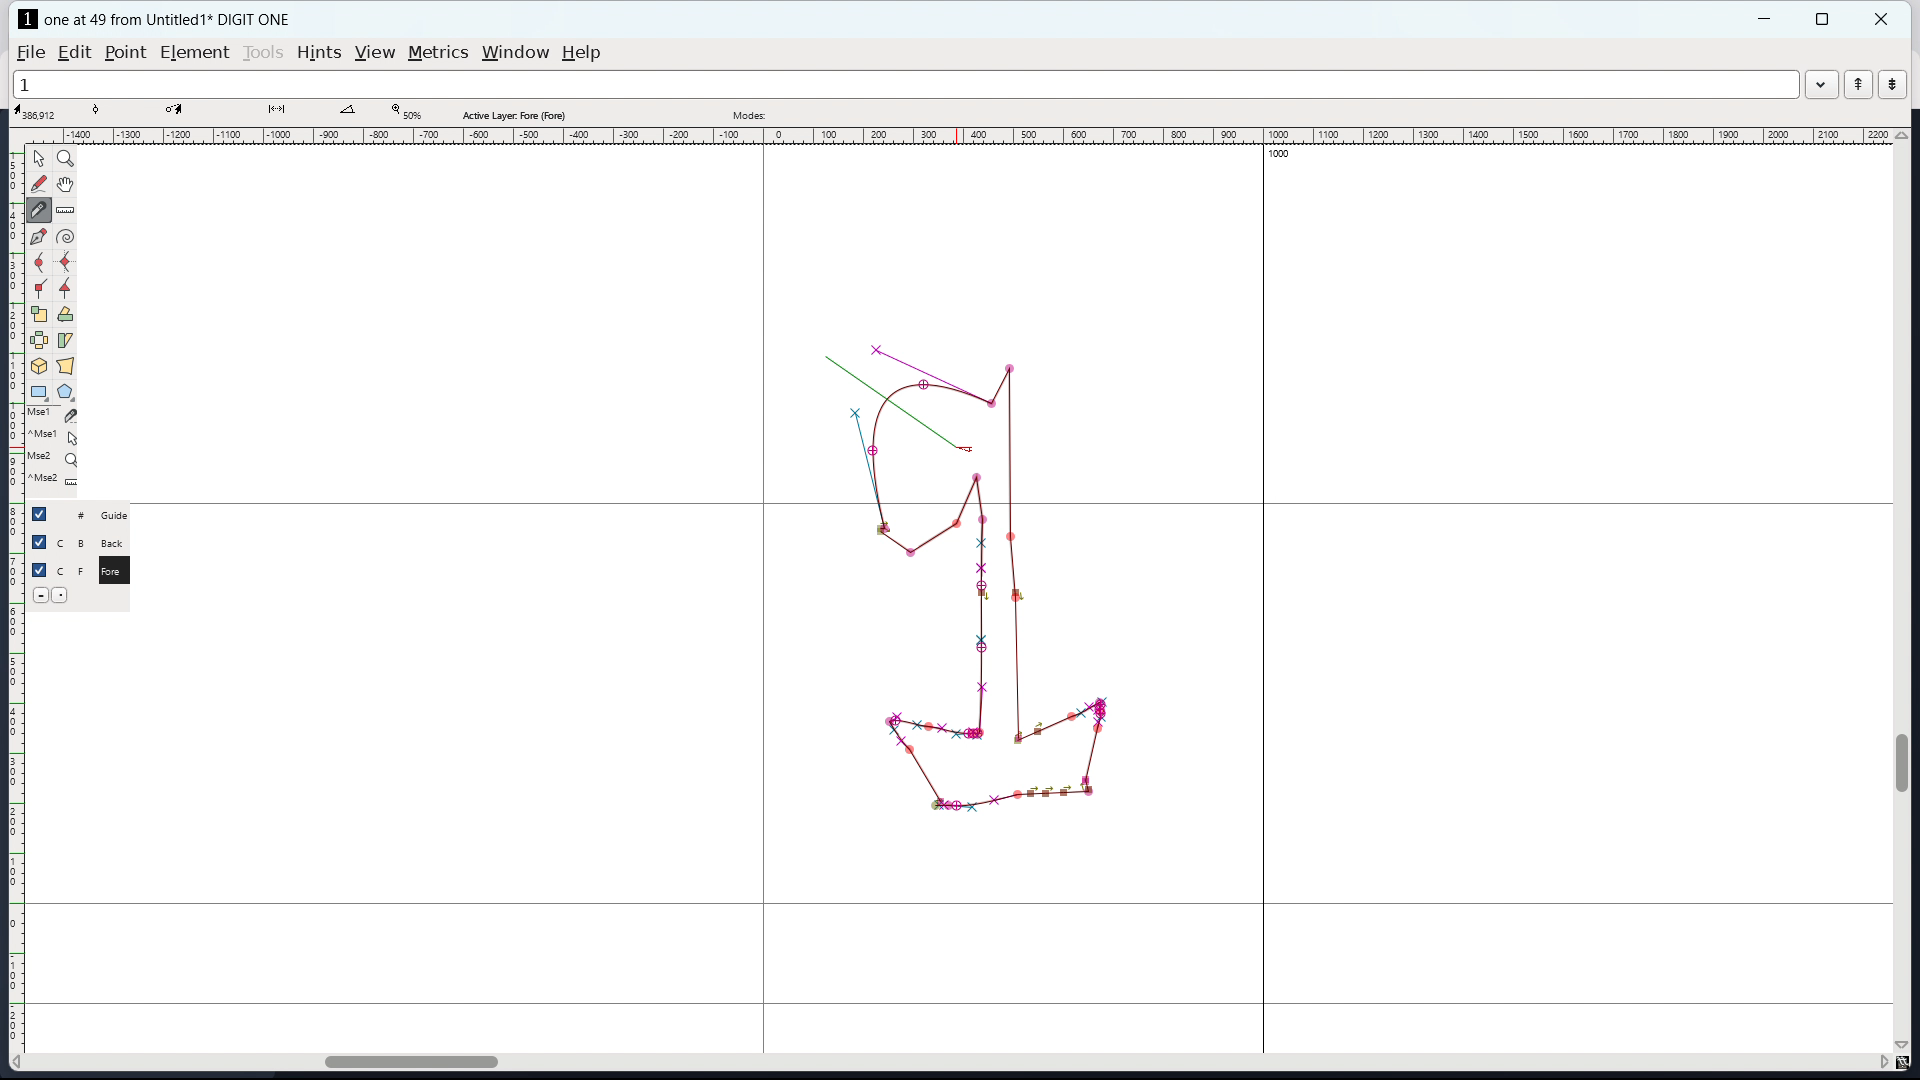 The image size is (1920, 1080). Describe the element at coordinates (1883, 19) in the screenshot. I see `close` at that location.